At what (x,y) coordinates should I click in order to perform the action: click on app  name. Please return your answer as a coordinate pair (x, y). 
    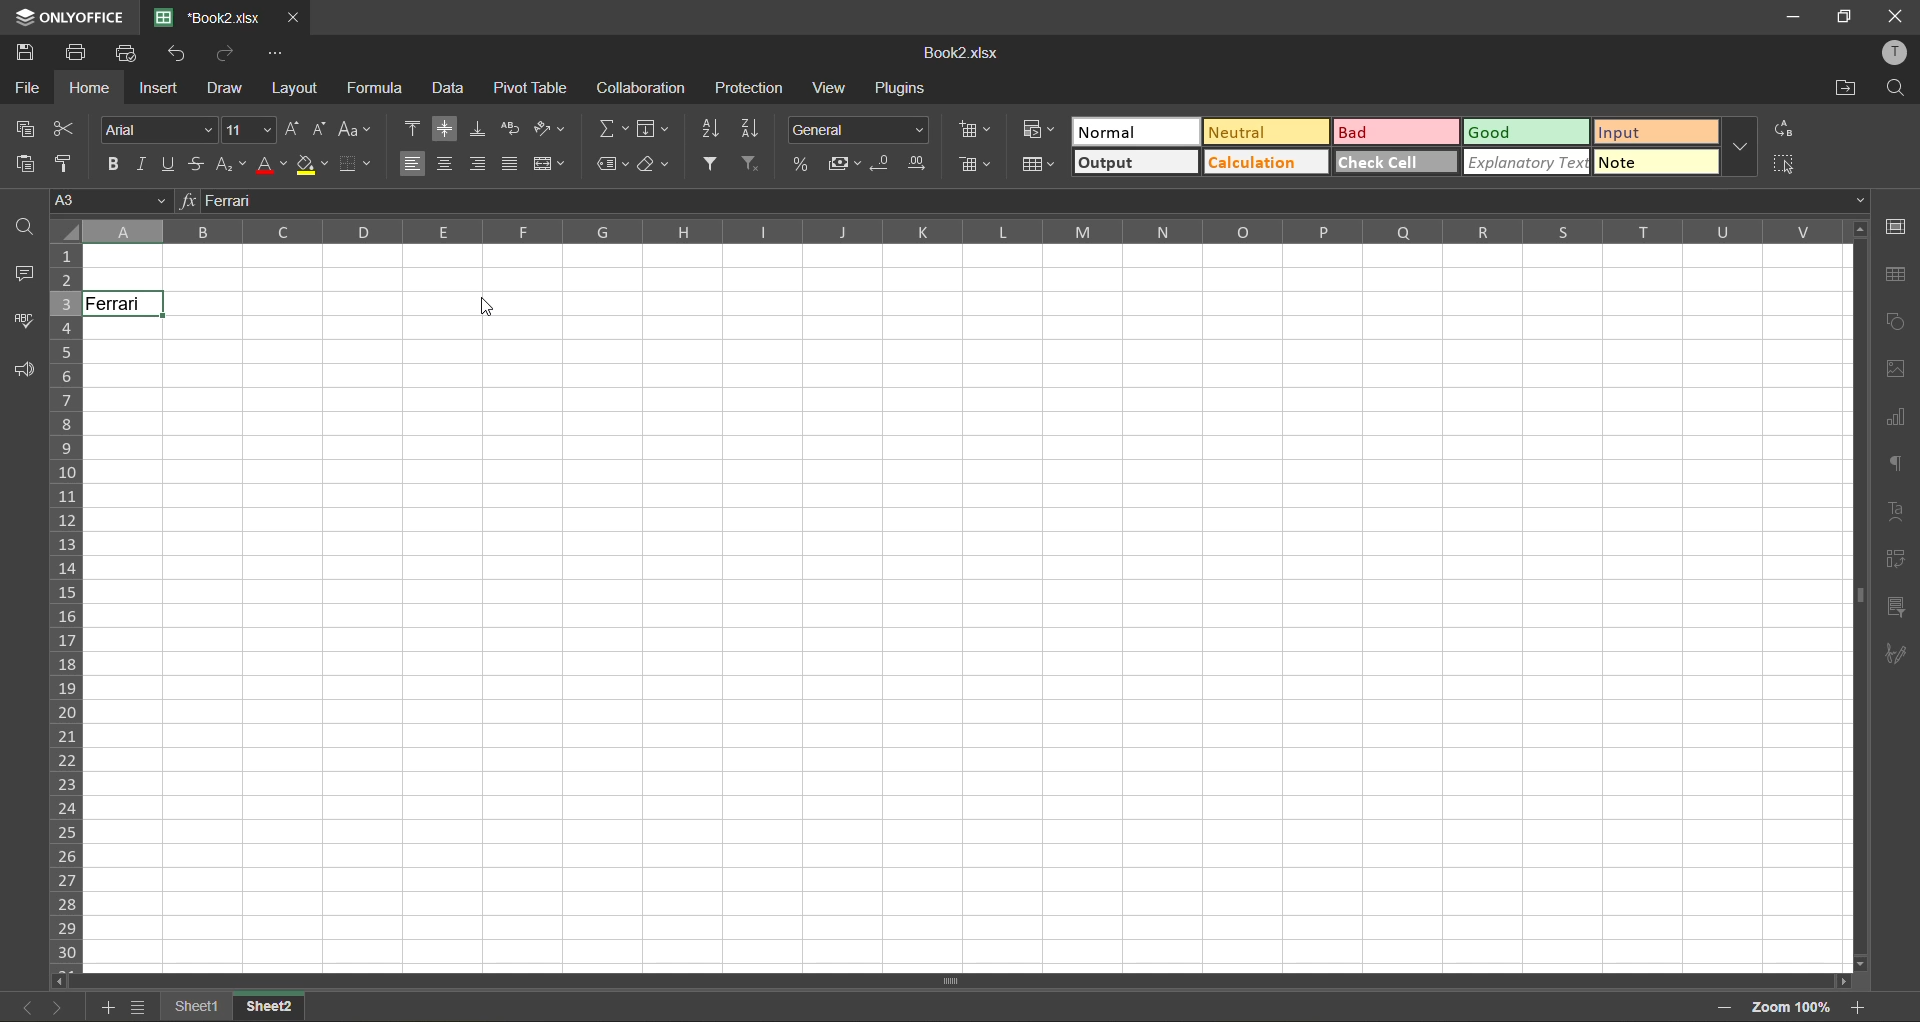
    Looking at the image, I should click on (64, 15).